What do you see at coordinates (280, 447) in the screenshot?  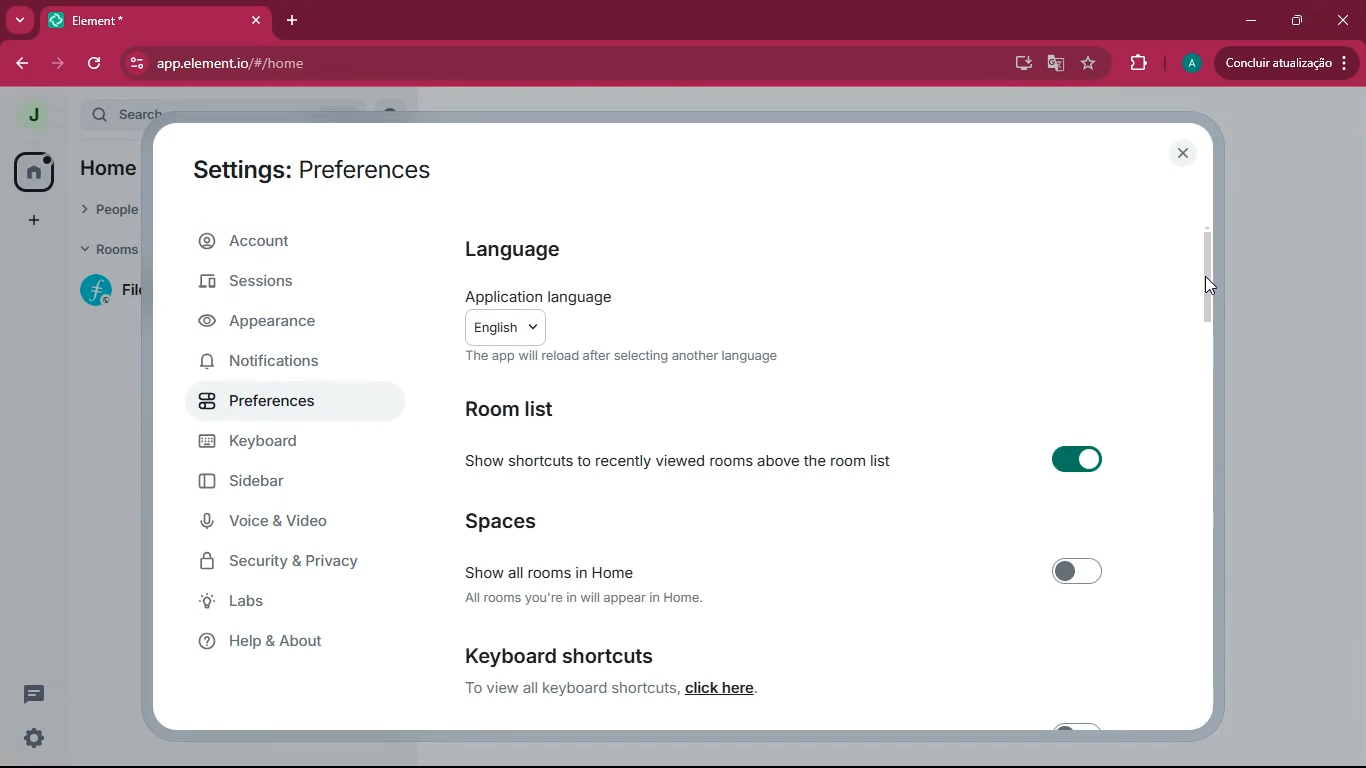 I see `keyboard` at bounding box center [280, 447].